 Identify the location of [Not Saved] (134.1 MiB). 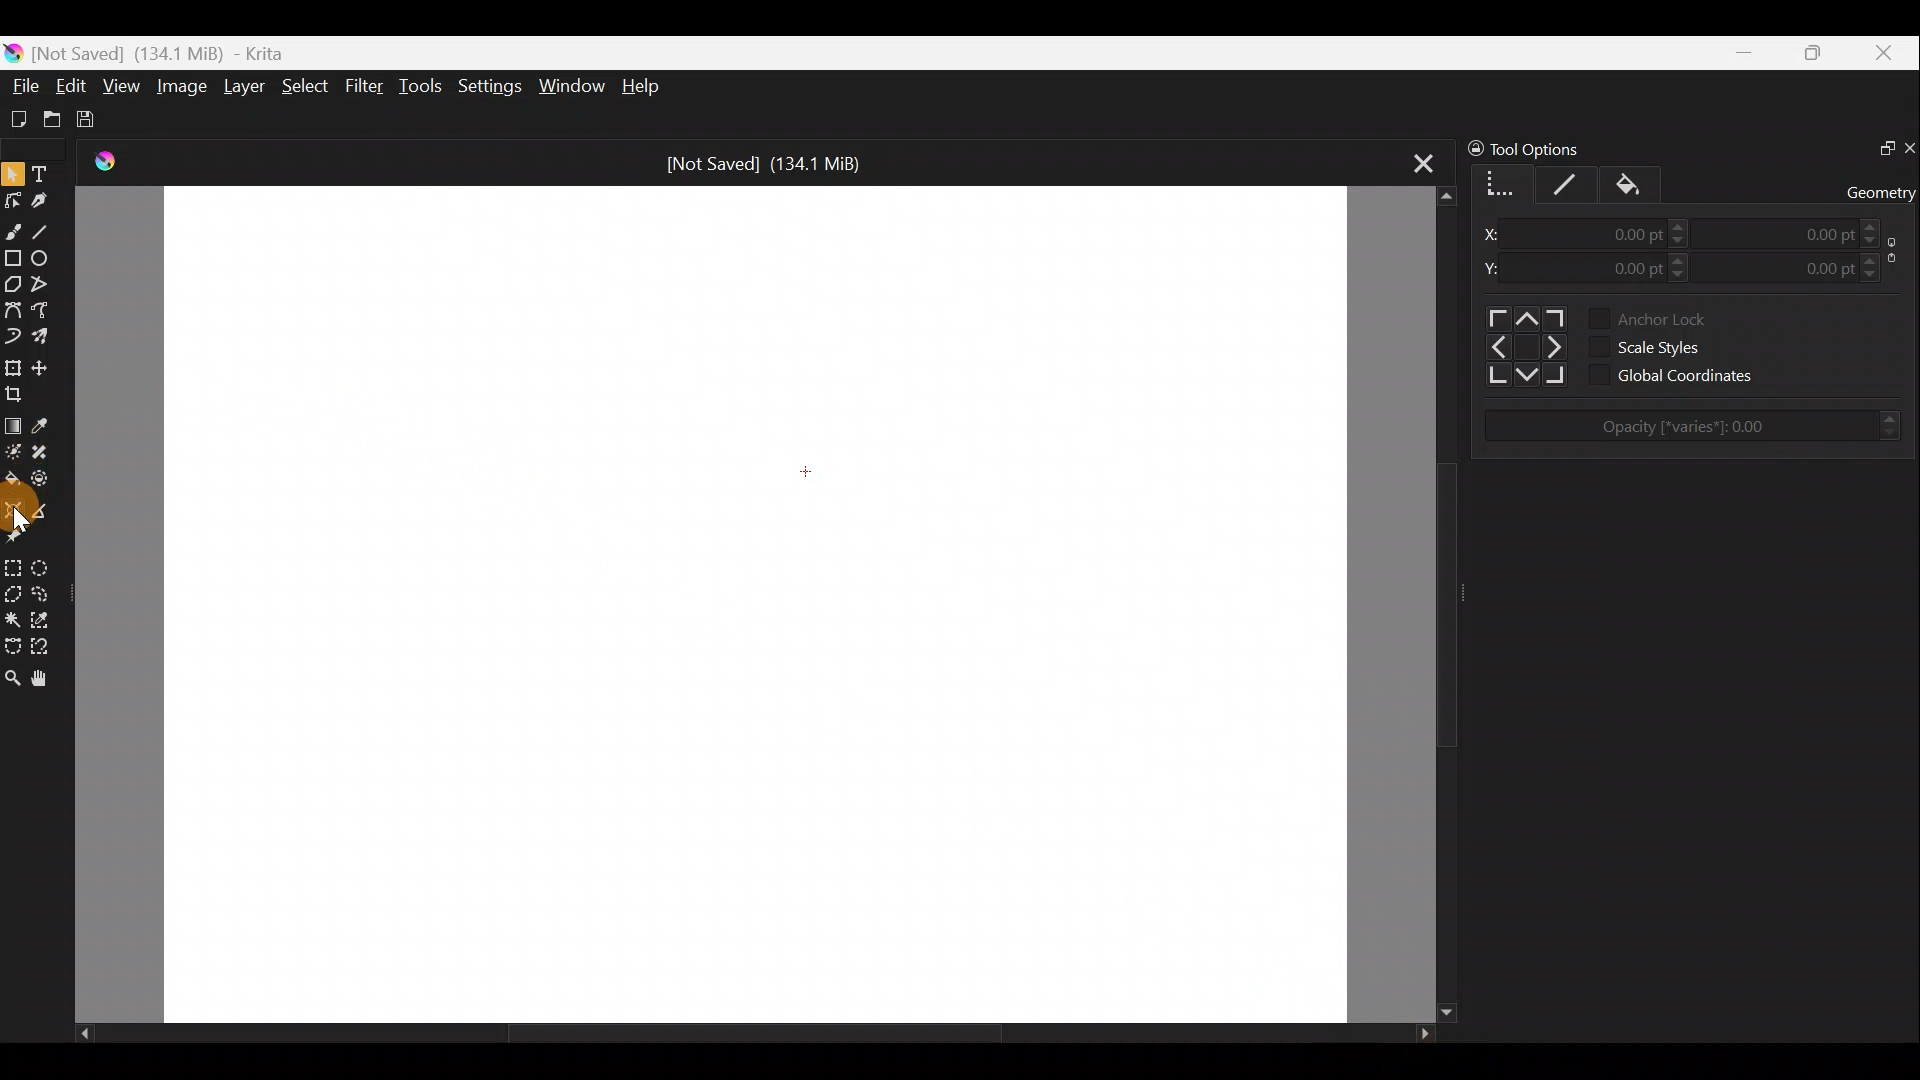
(774, 161).